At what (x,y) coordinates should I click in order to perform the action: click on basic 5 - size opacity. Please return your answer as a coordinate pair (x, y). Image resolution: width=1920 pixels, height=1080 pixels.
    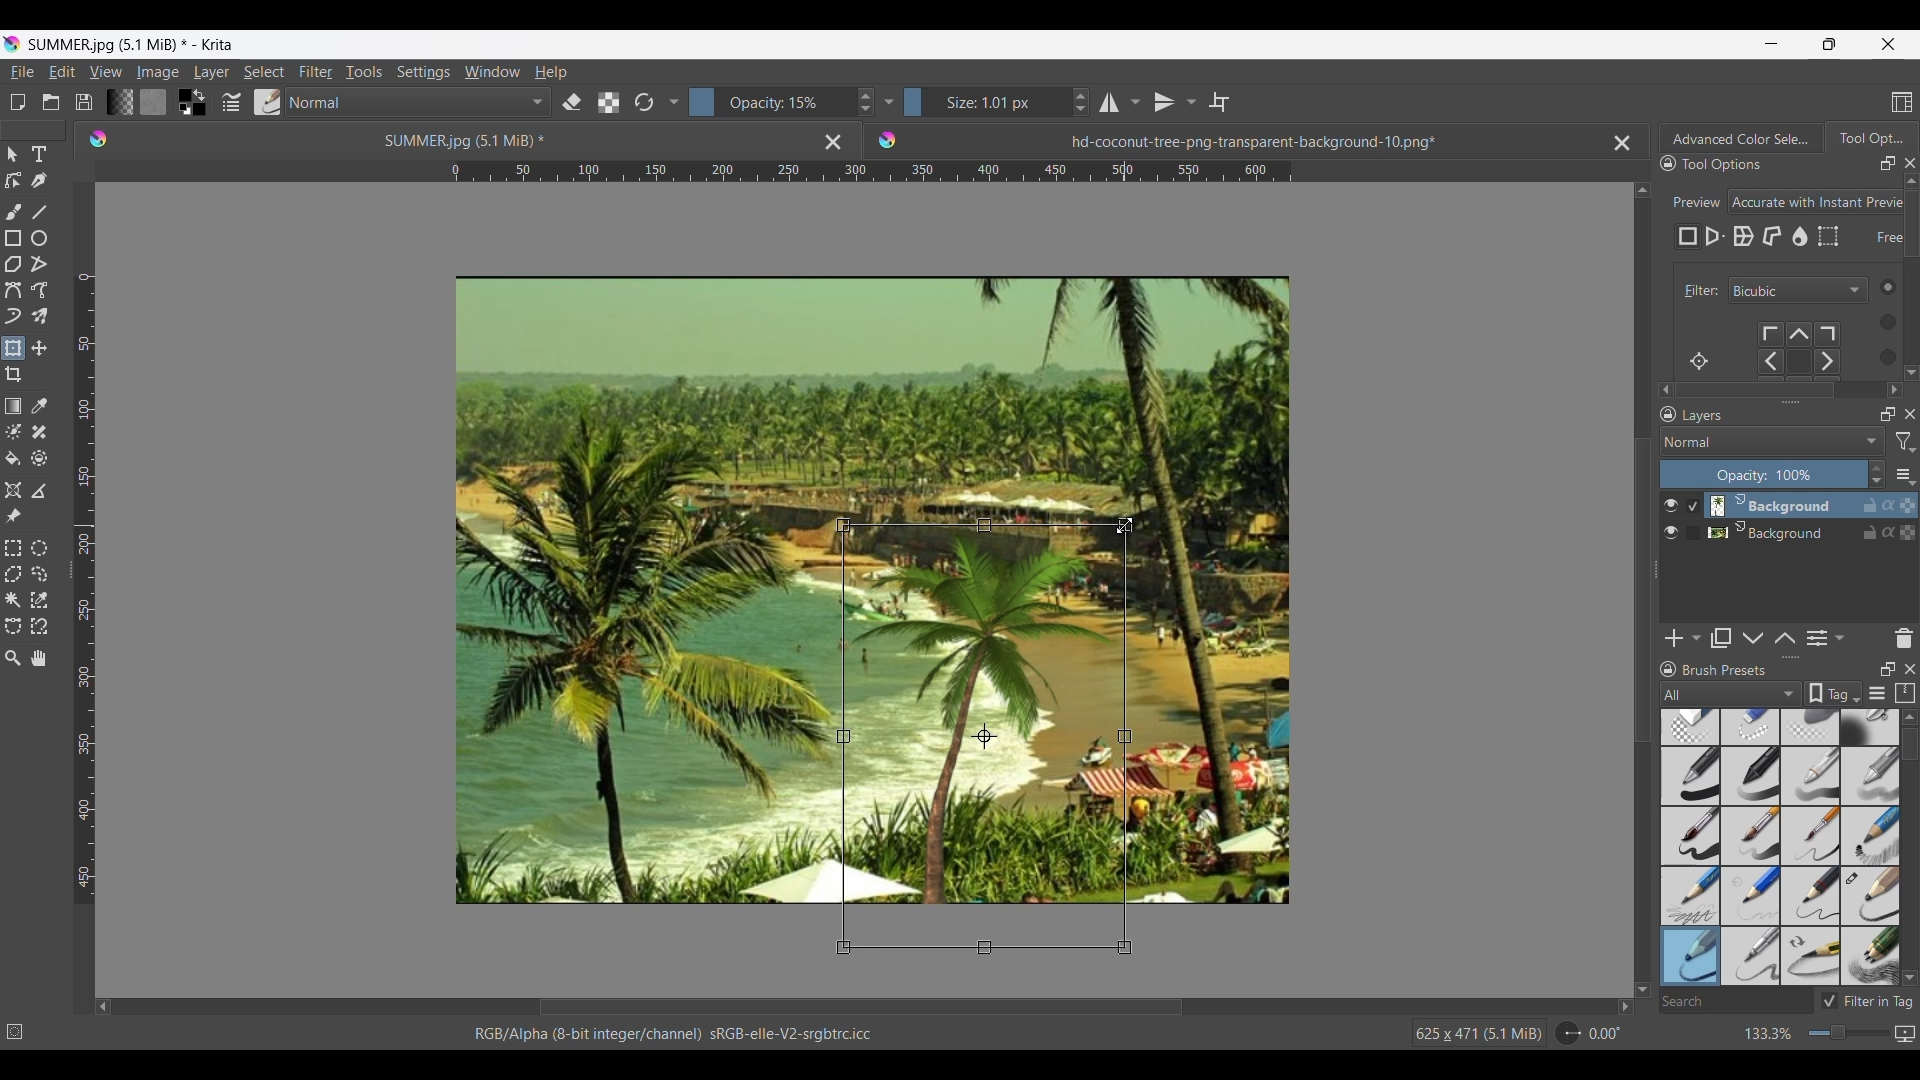
    Looking at the image, I should click on (1753, 836).